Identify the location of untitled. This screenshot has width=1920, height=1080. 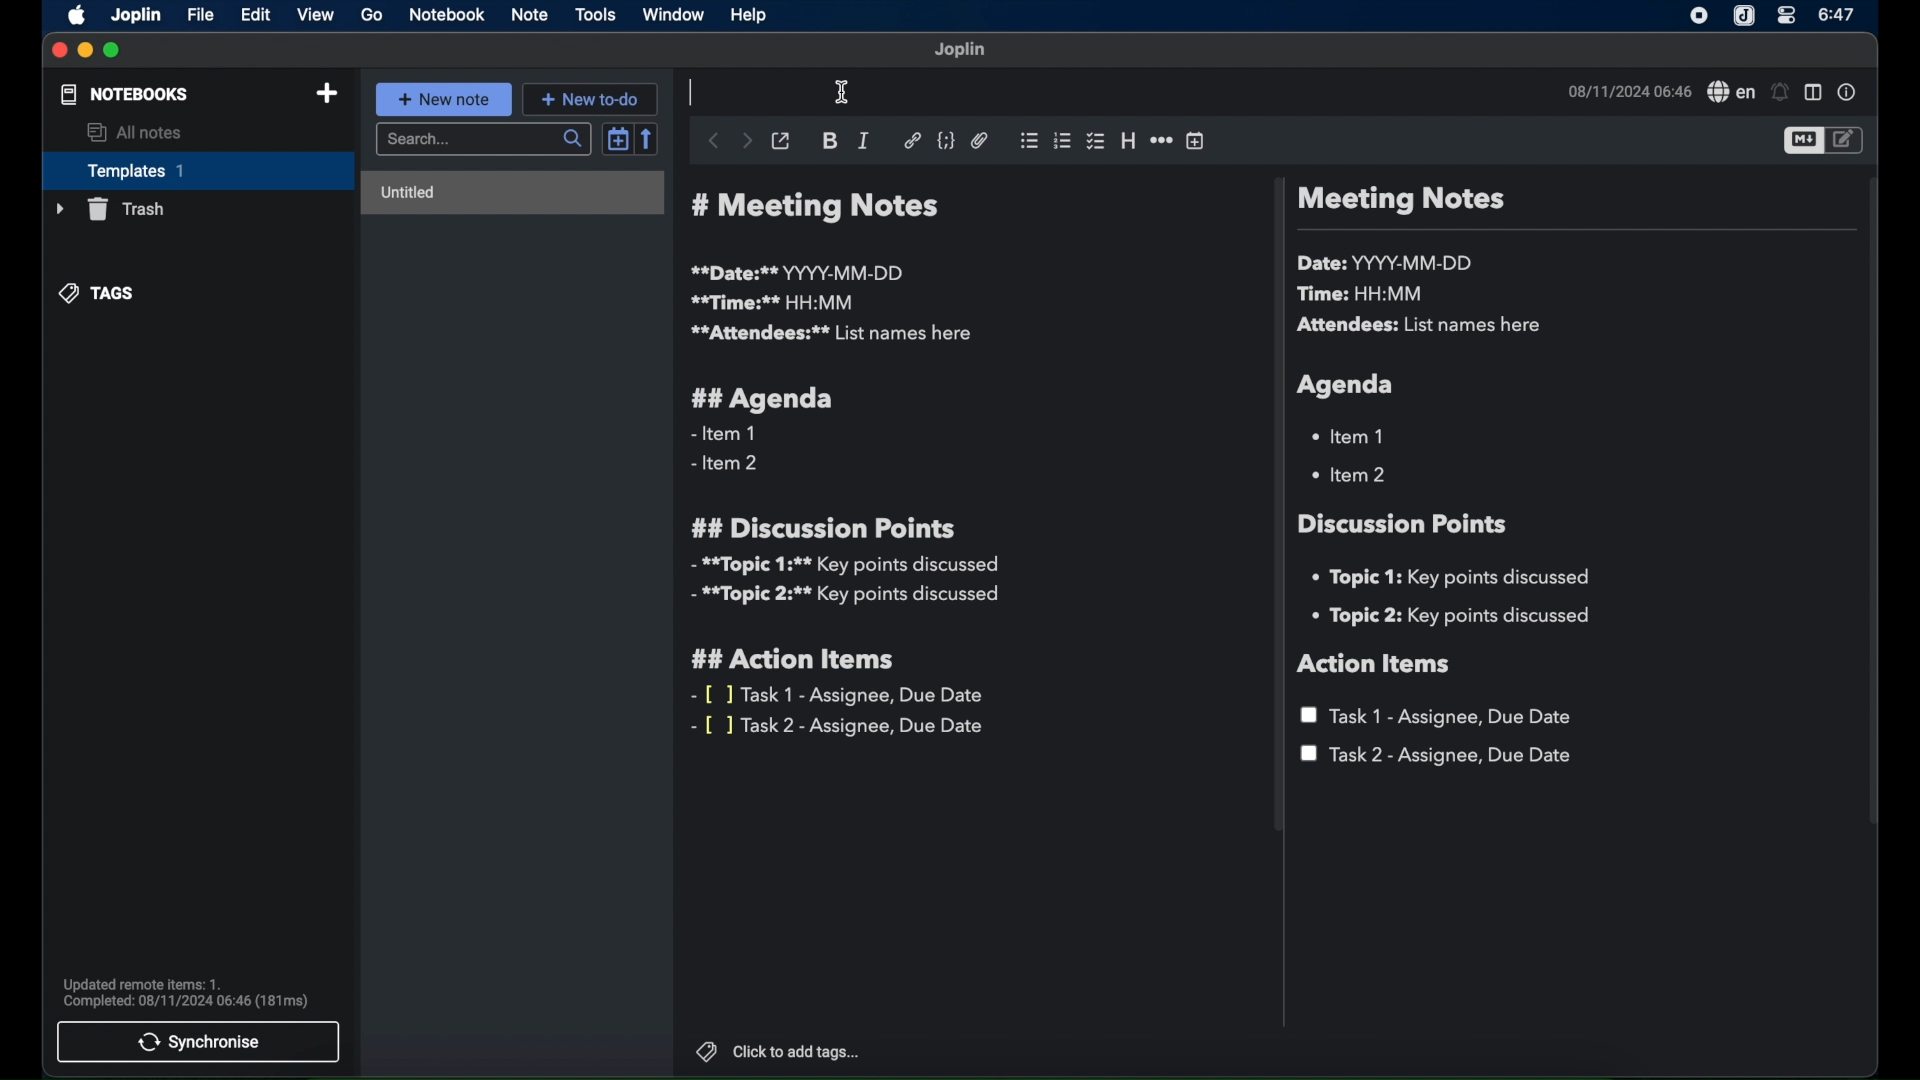
(512, 194).